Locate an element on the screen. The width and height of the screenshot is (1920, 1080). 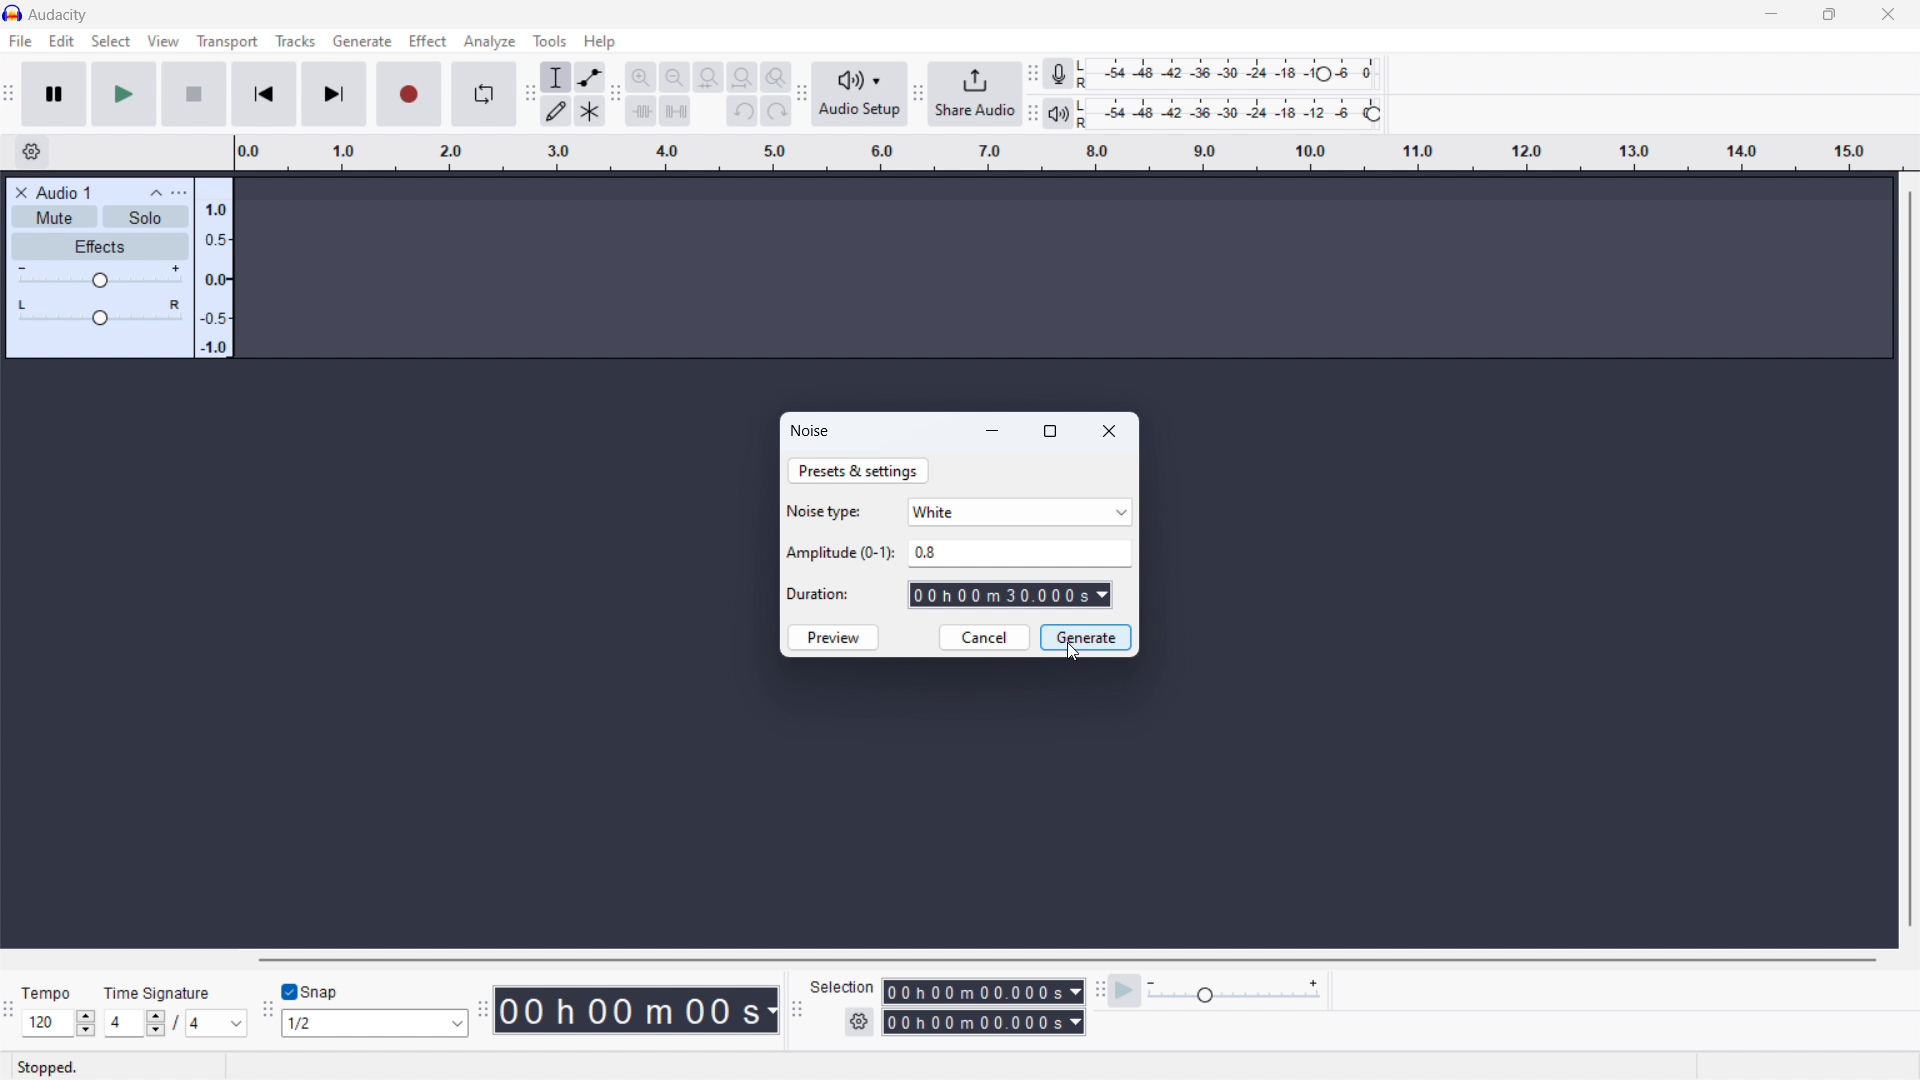
track title is located at coordinates (64, 192).